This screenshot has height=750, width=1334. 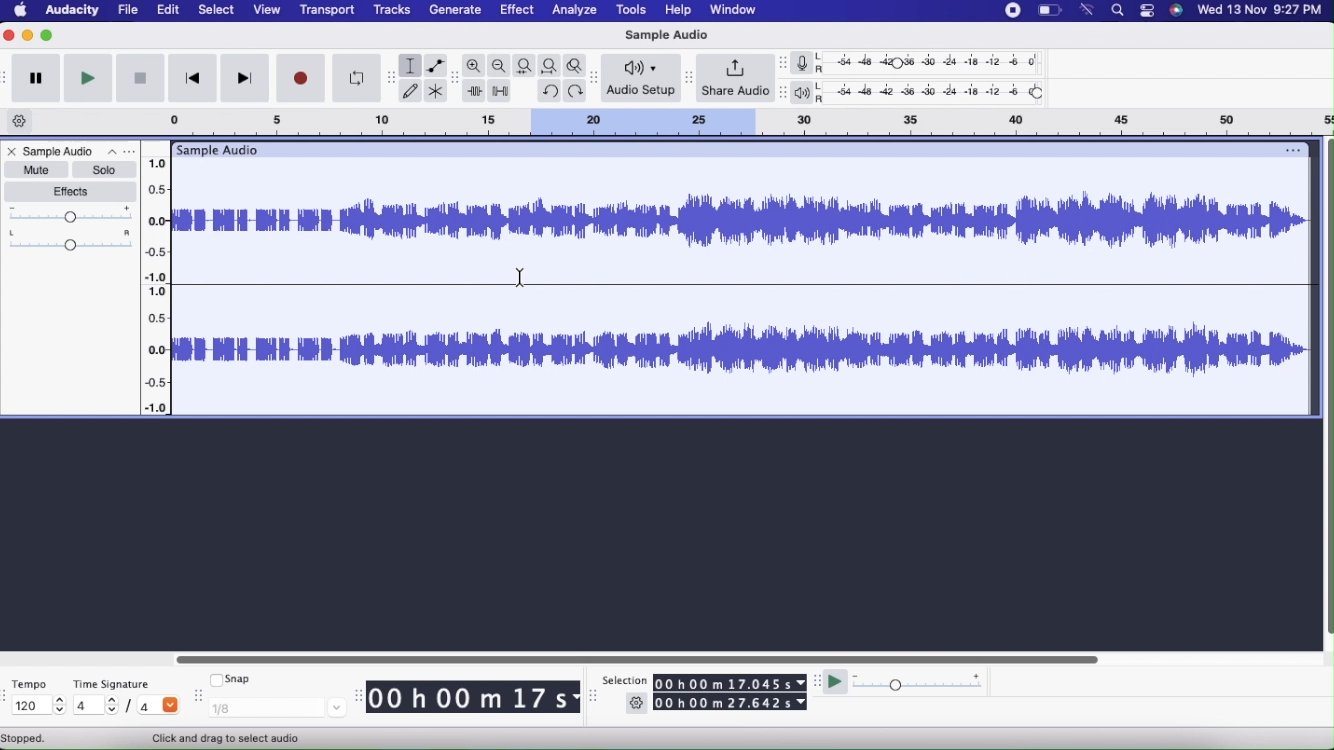 I want to click on date time, so click(x=1260, y=9).